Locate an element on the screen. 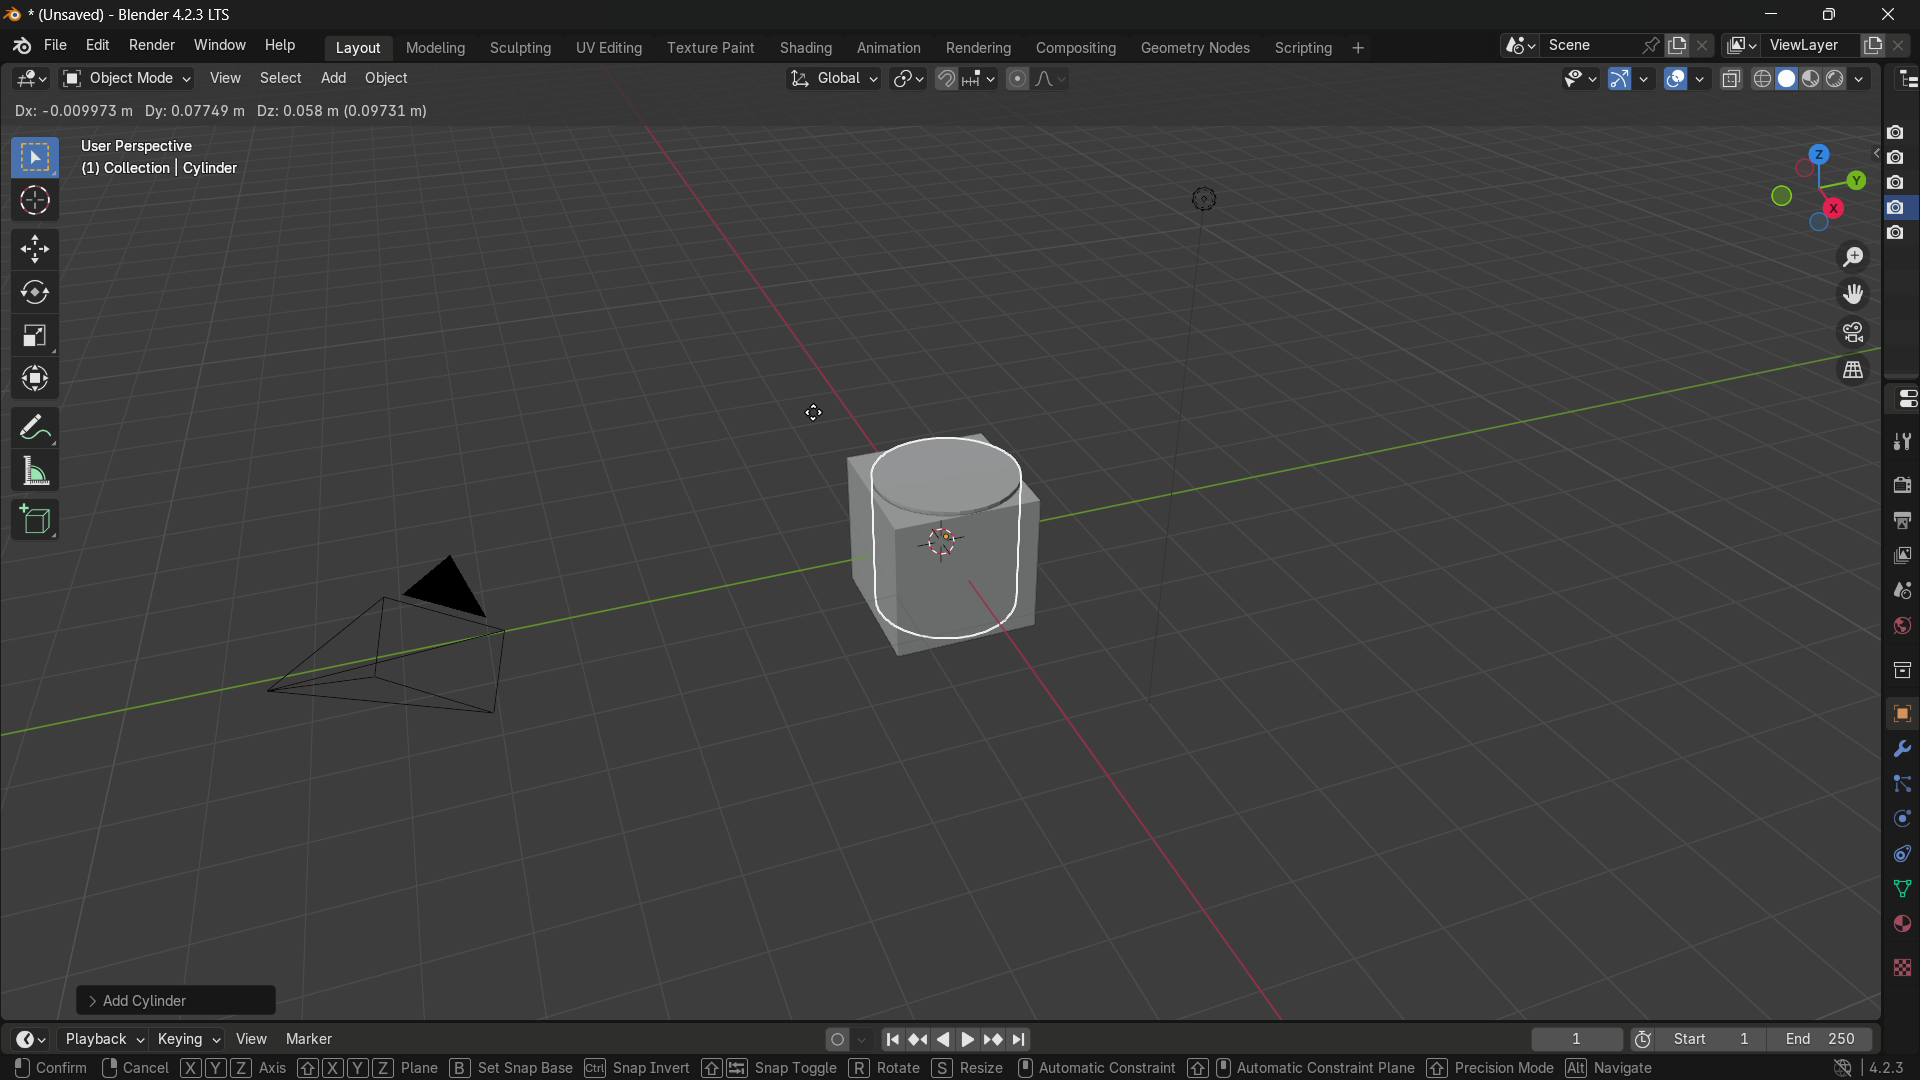 The height and width of the screenshot is (1080, 1920). snap is located at coordinates (964, 79).